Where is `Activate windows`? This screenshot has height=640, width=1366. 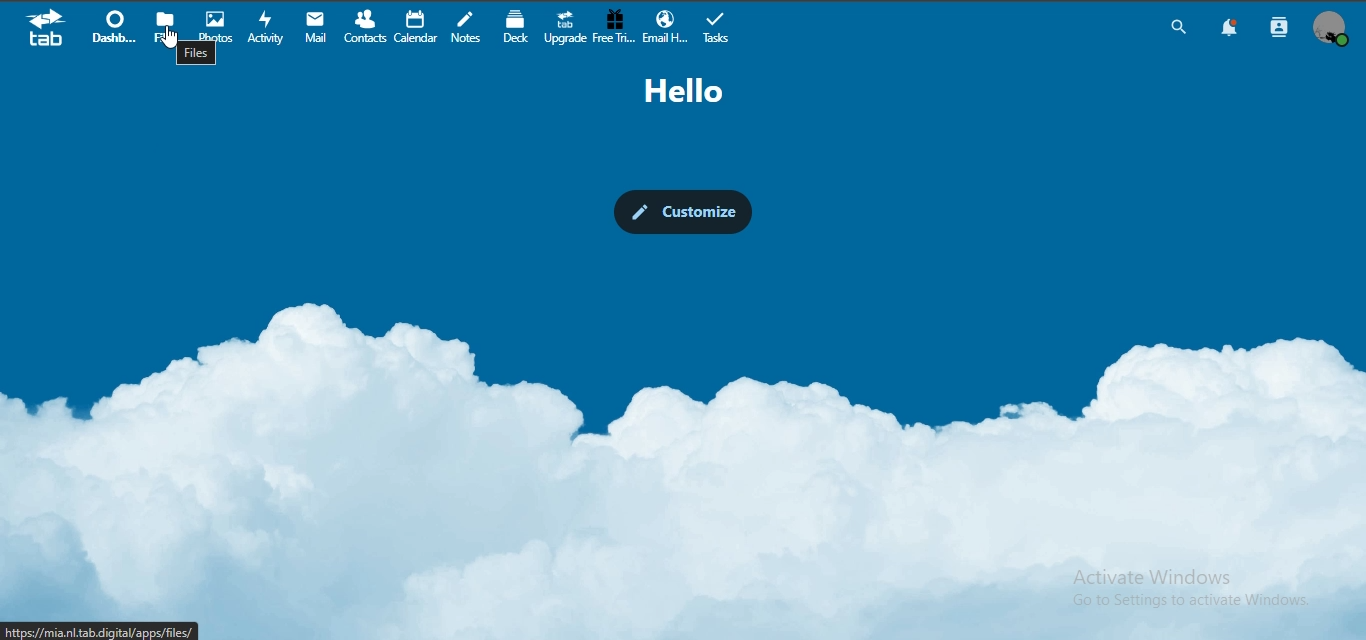 Activate windows is located at coordinates (1179, 588).